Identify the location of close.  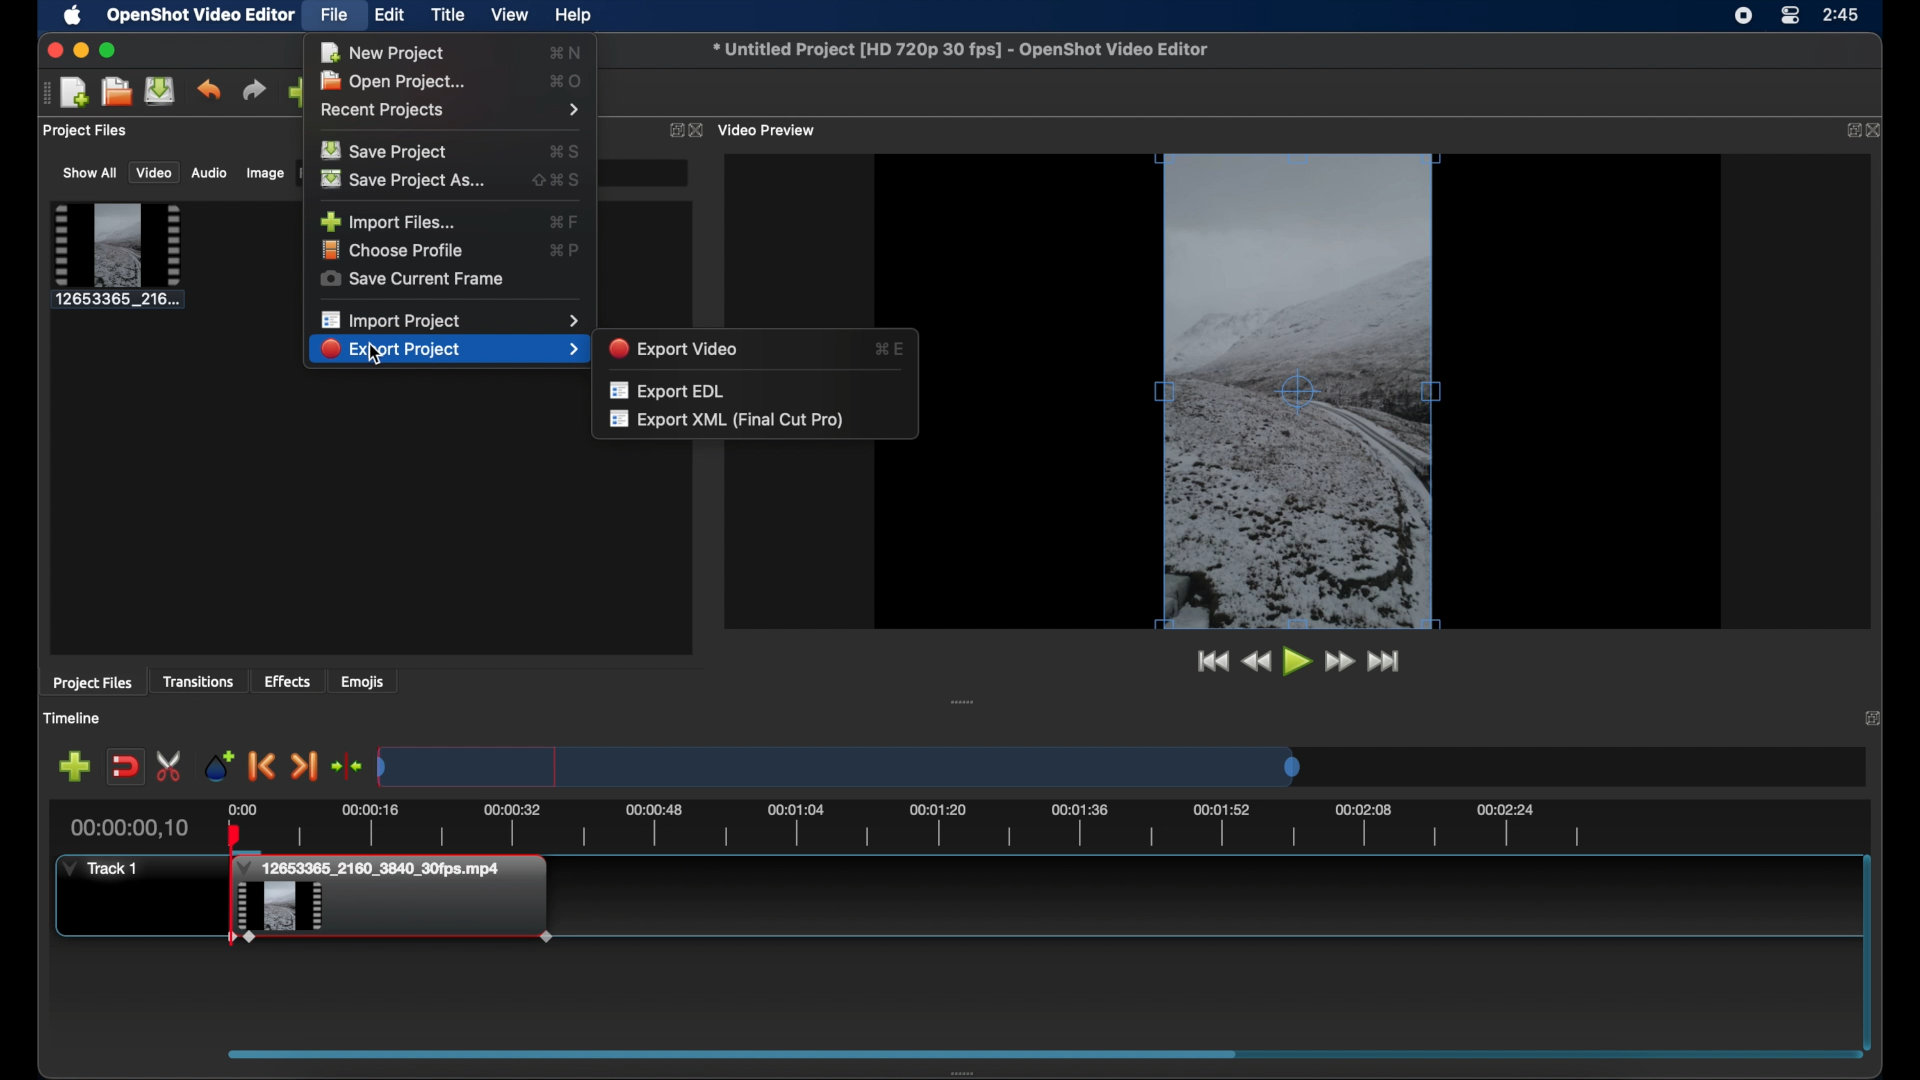
(52, 51).